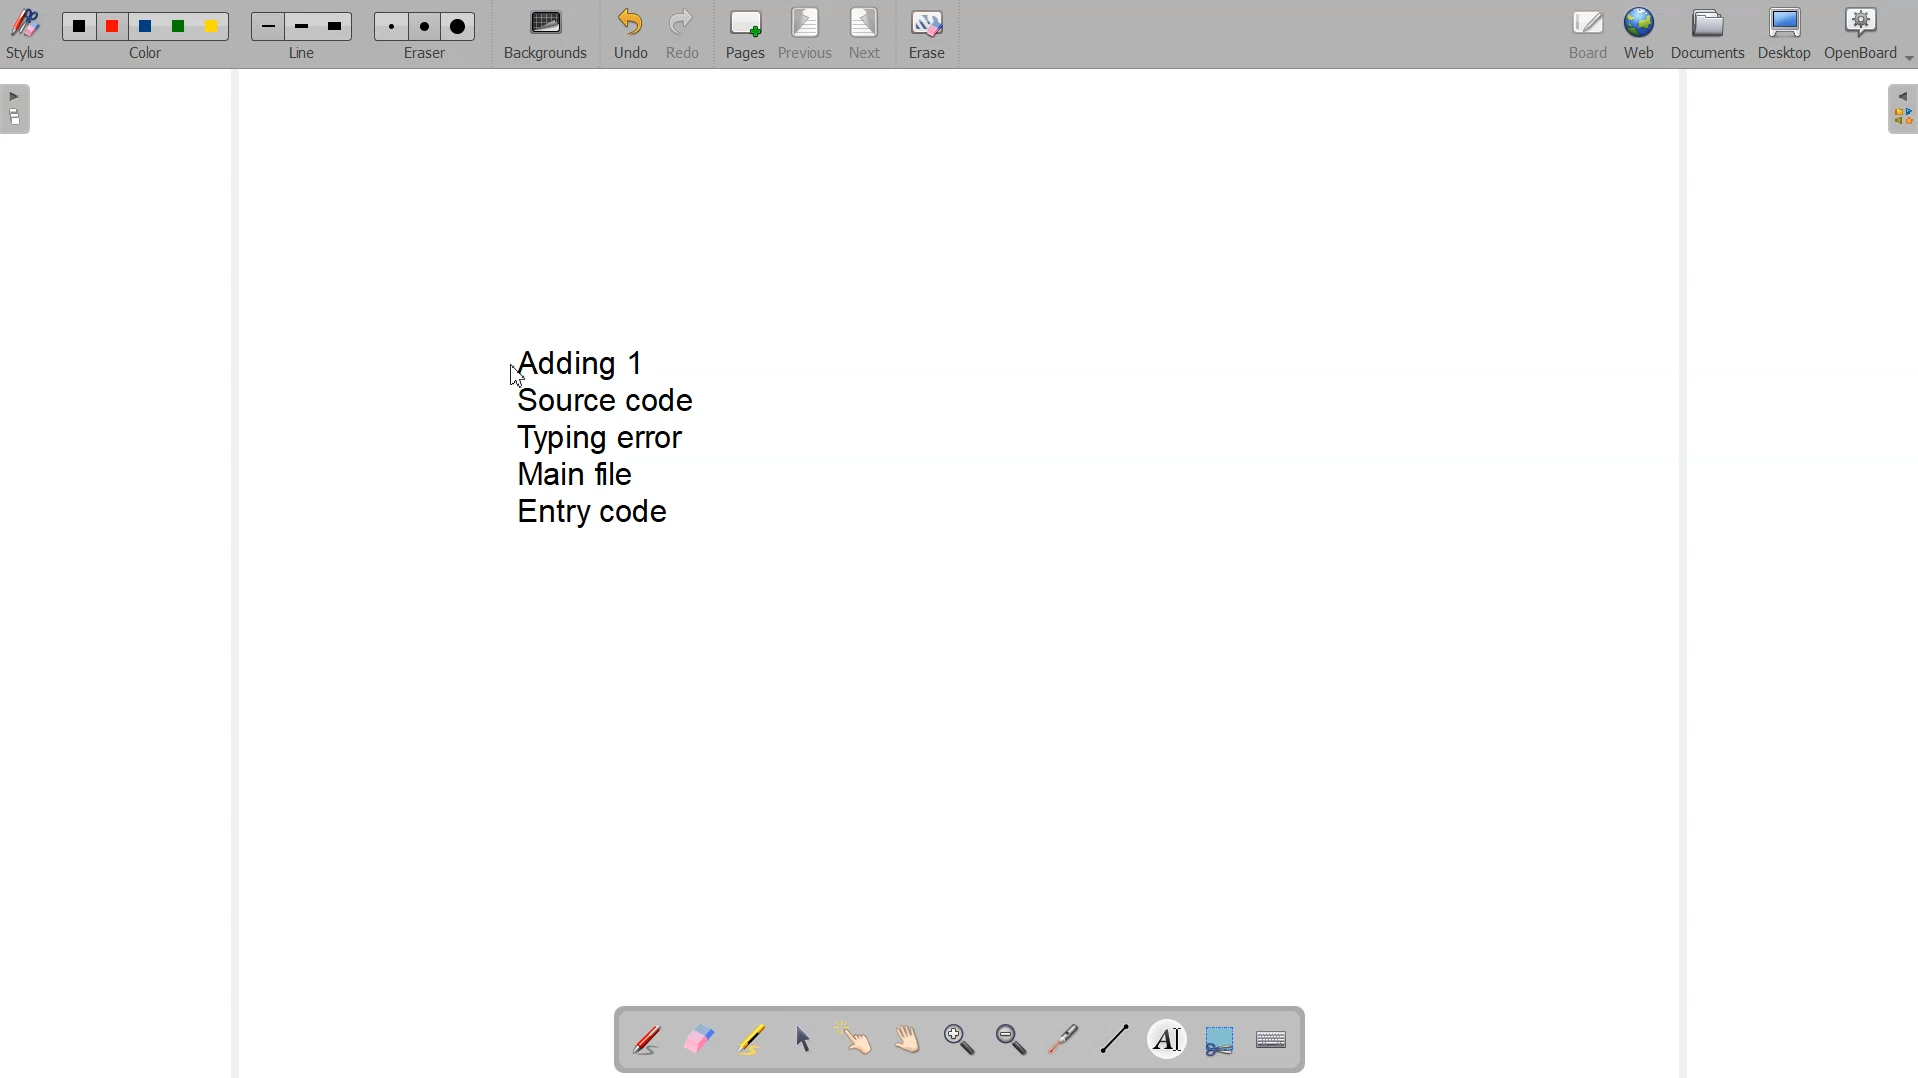 This screenshot has height=1078, width=1918. I want to click on Undo, so click(629, 34).